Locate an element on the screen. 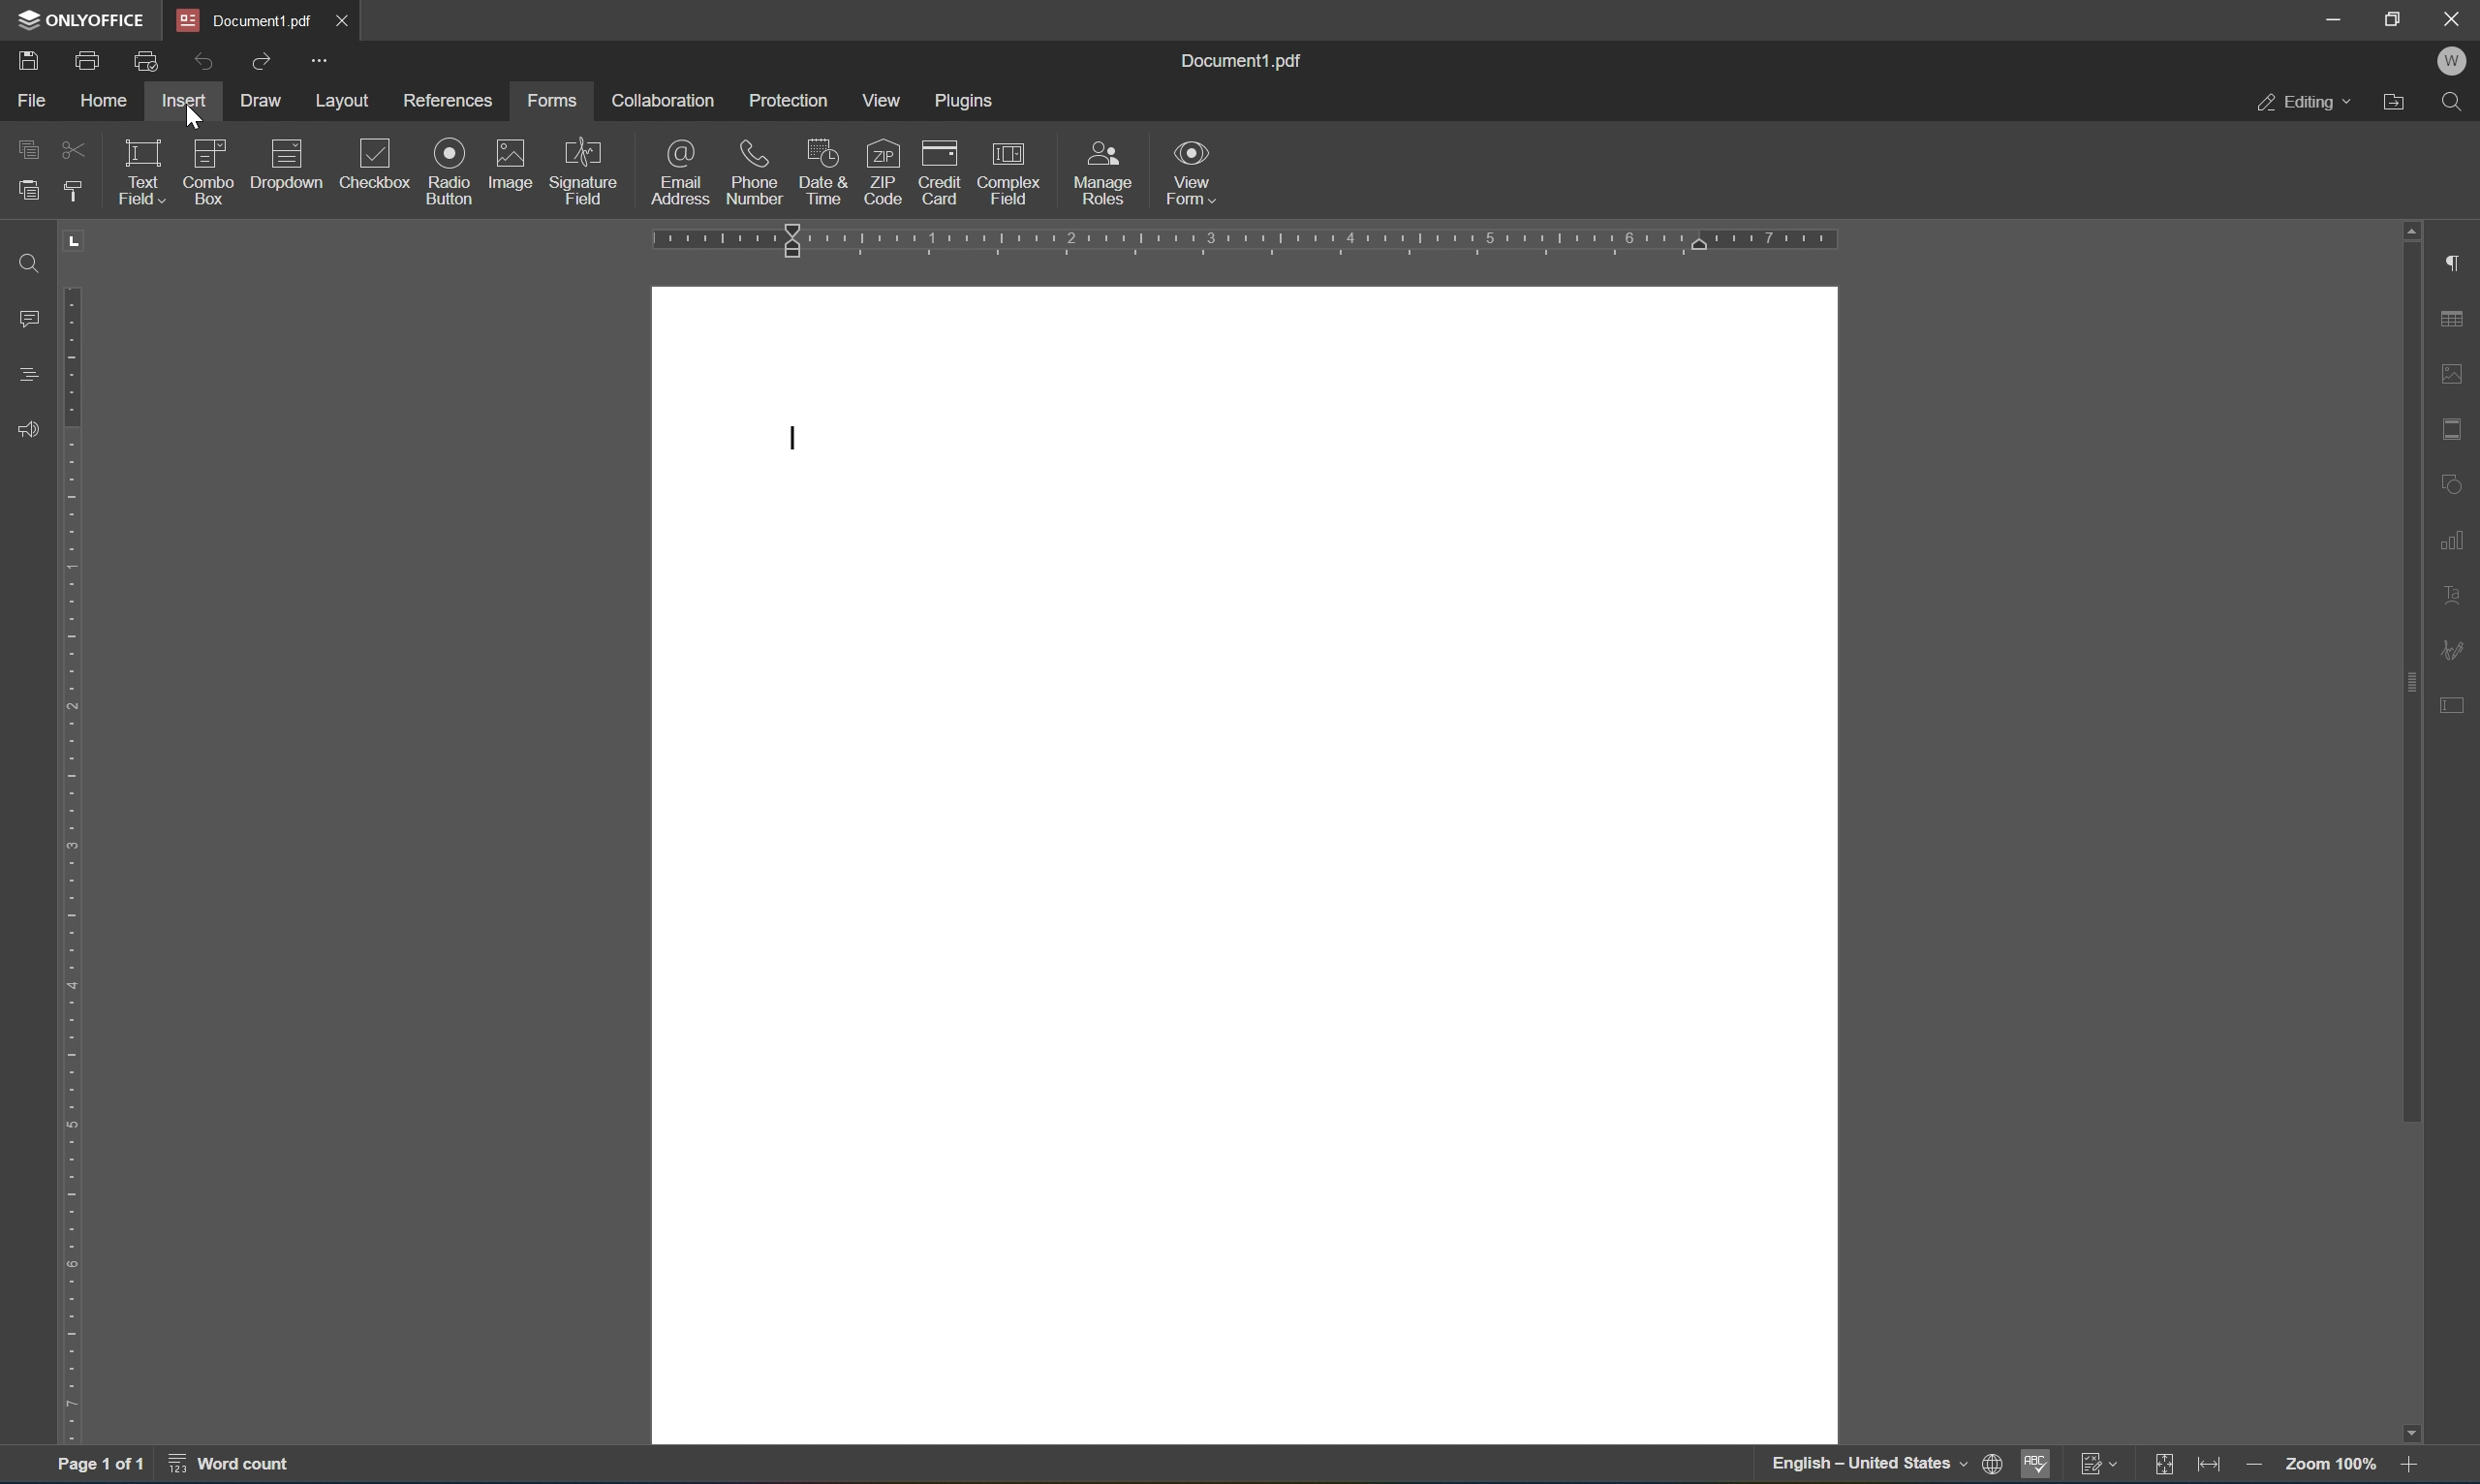  signature field is located at coordinates (586, 170).